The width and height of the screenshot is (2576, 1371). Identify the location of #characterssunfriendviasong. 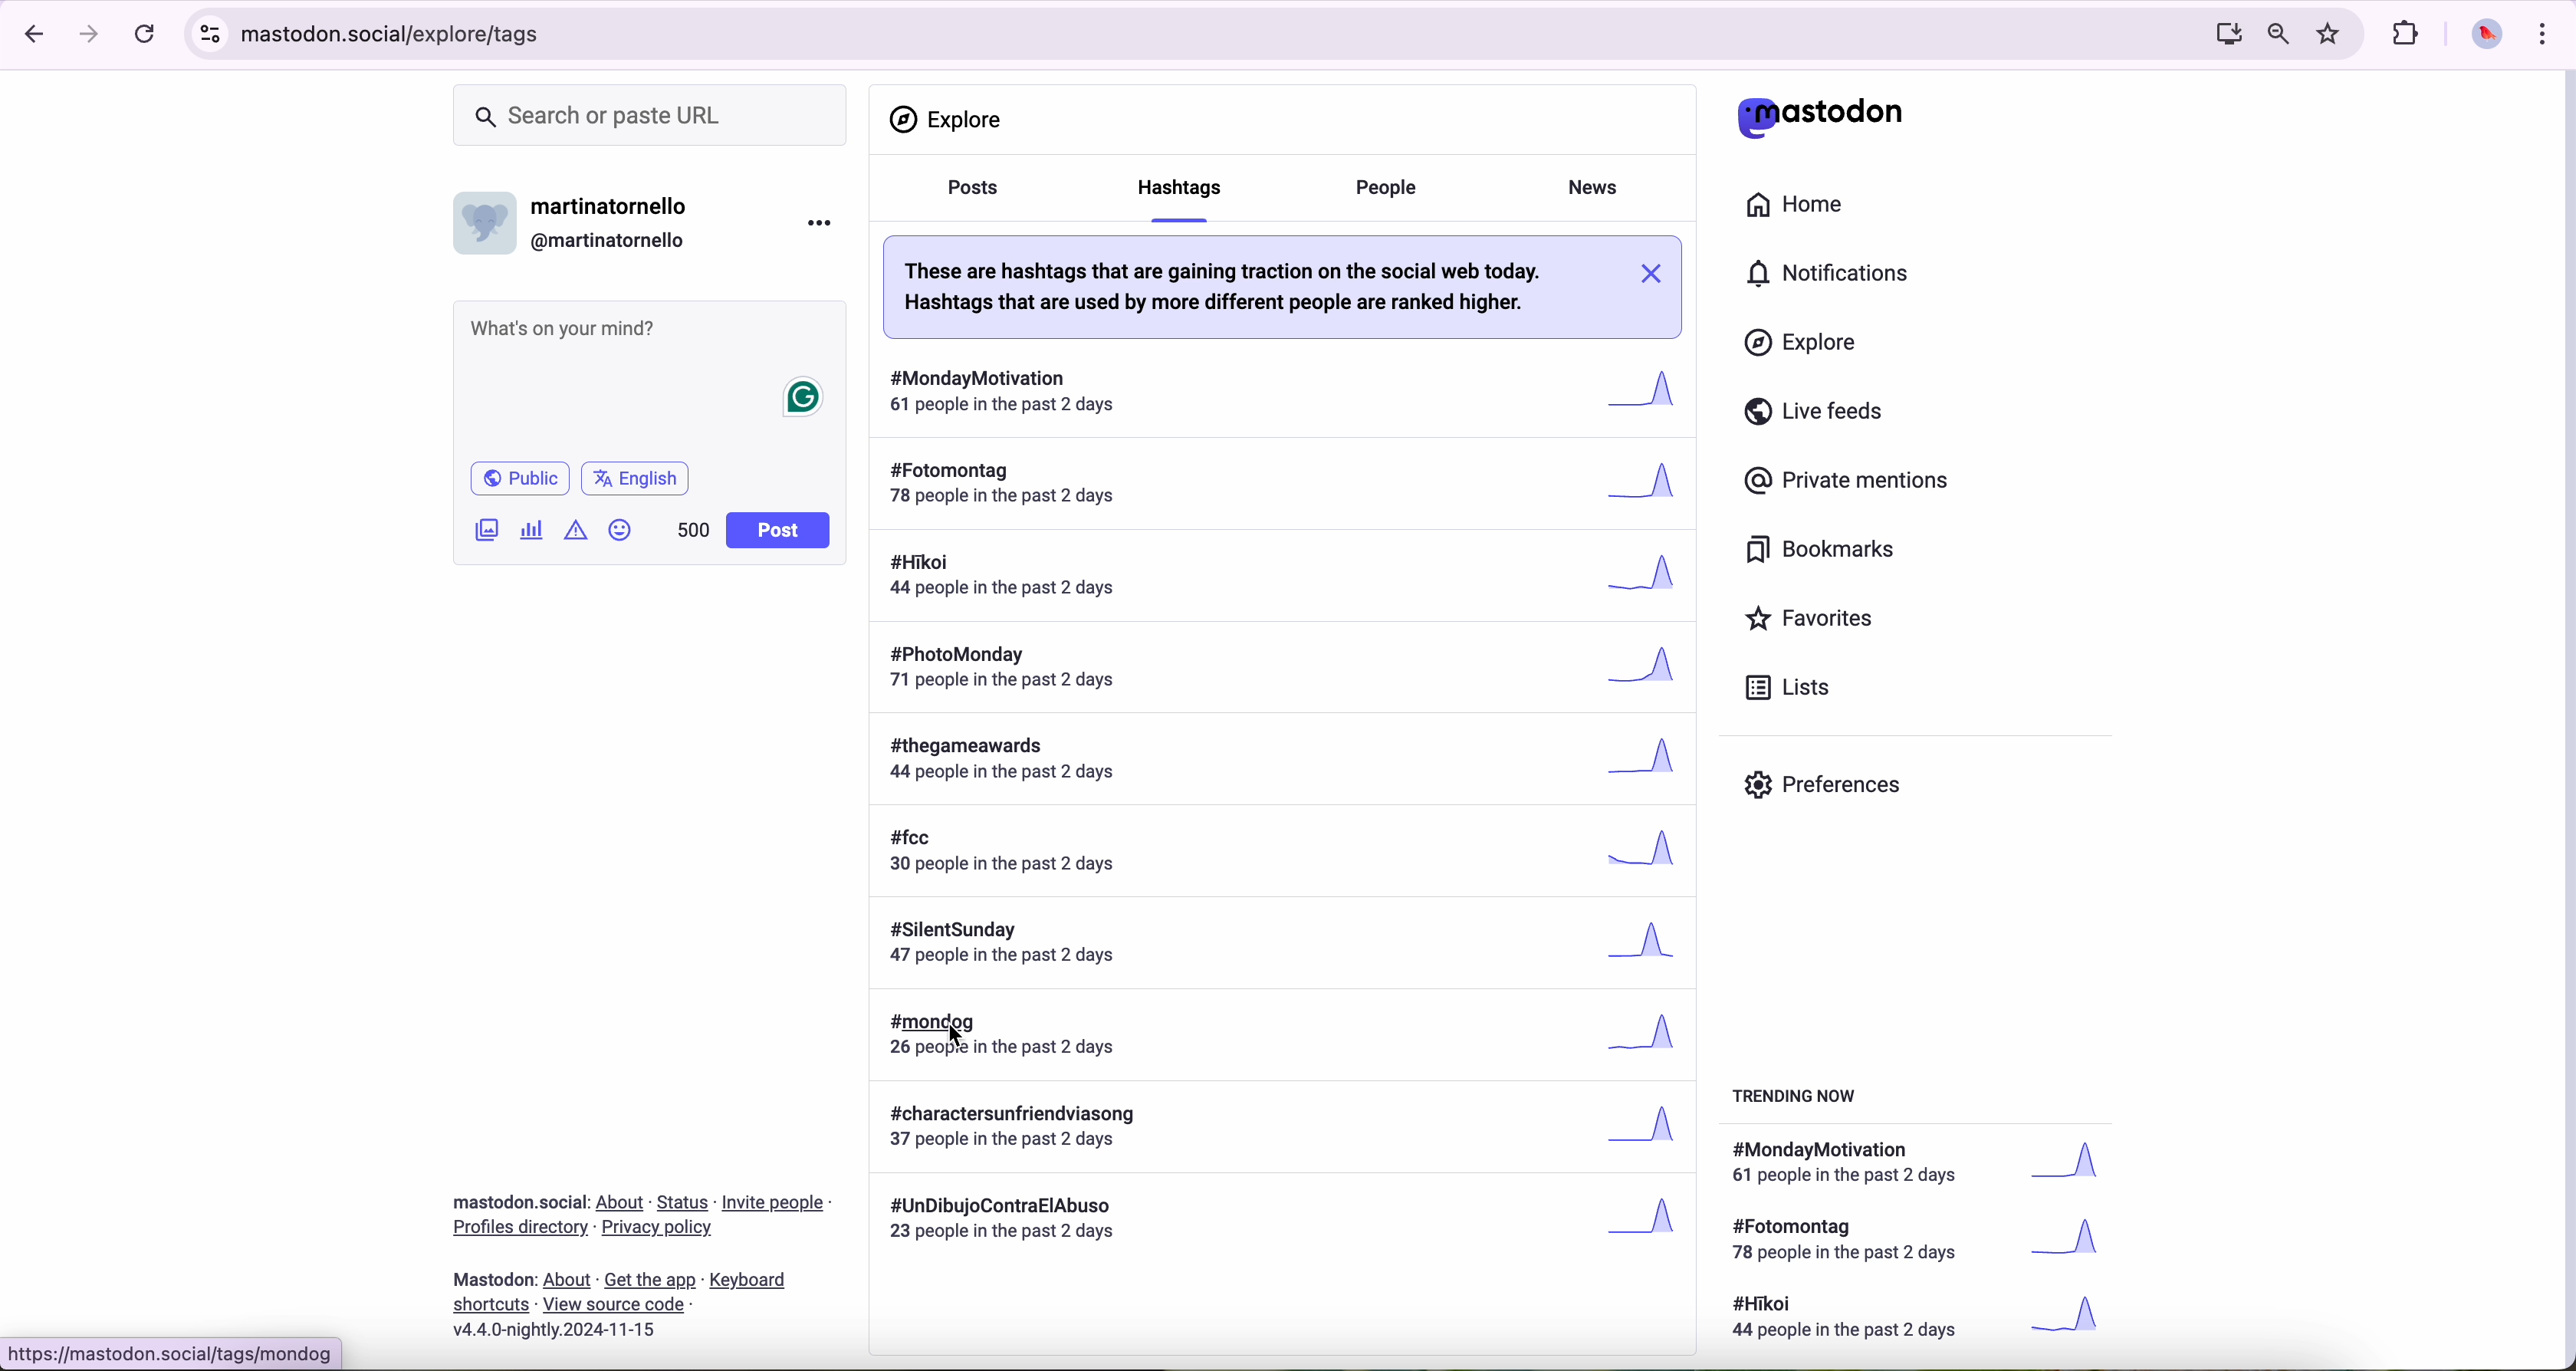
(1283, 1129).